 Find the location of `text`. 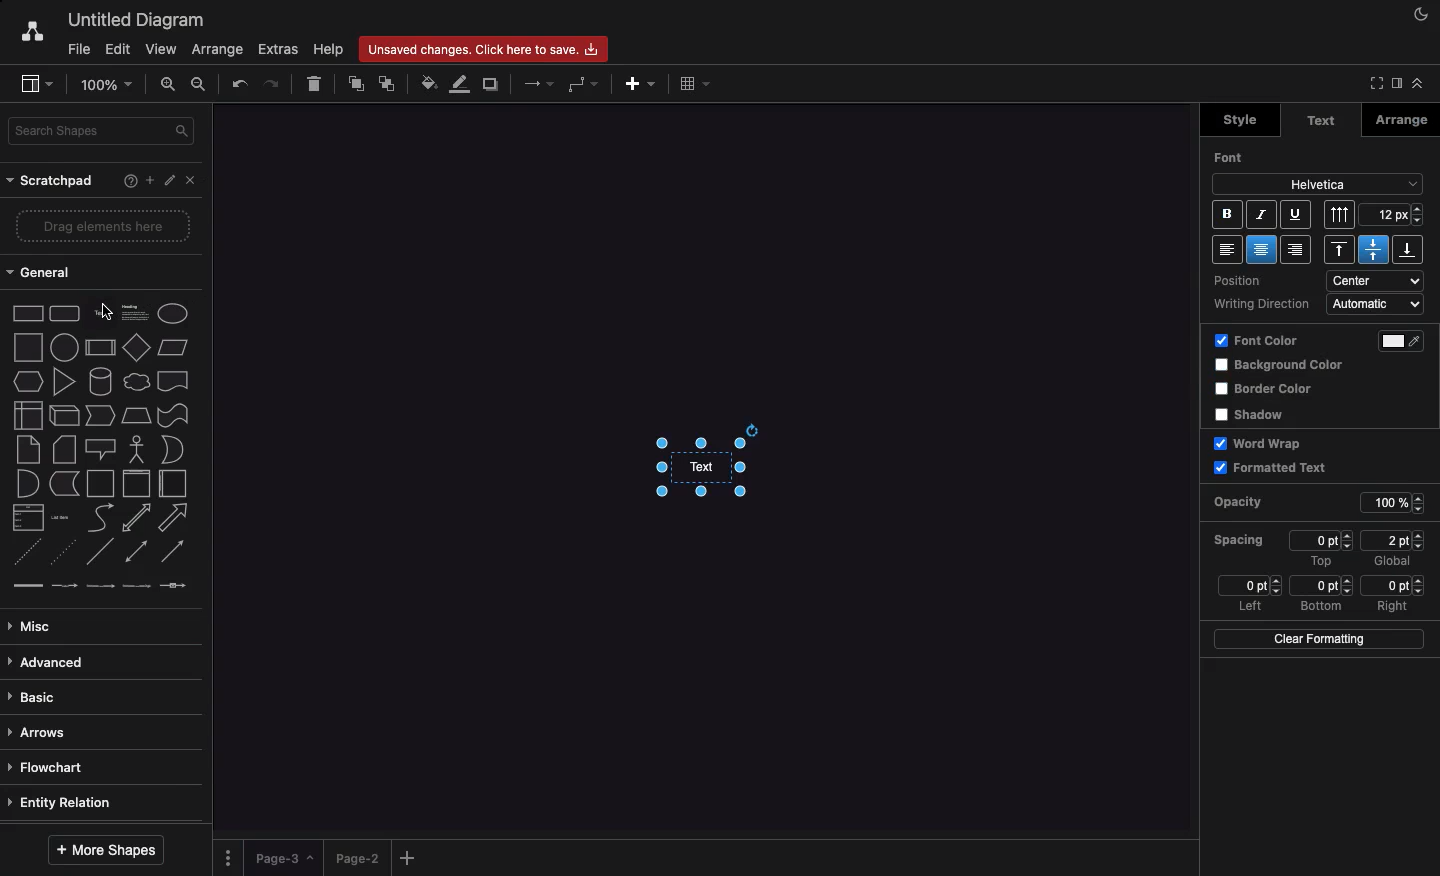

text is located at coordinates (87, 297).